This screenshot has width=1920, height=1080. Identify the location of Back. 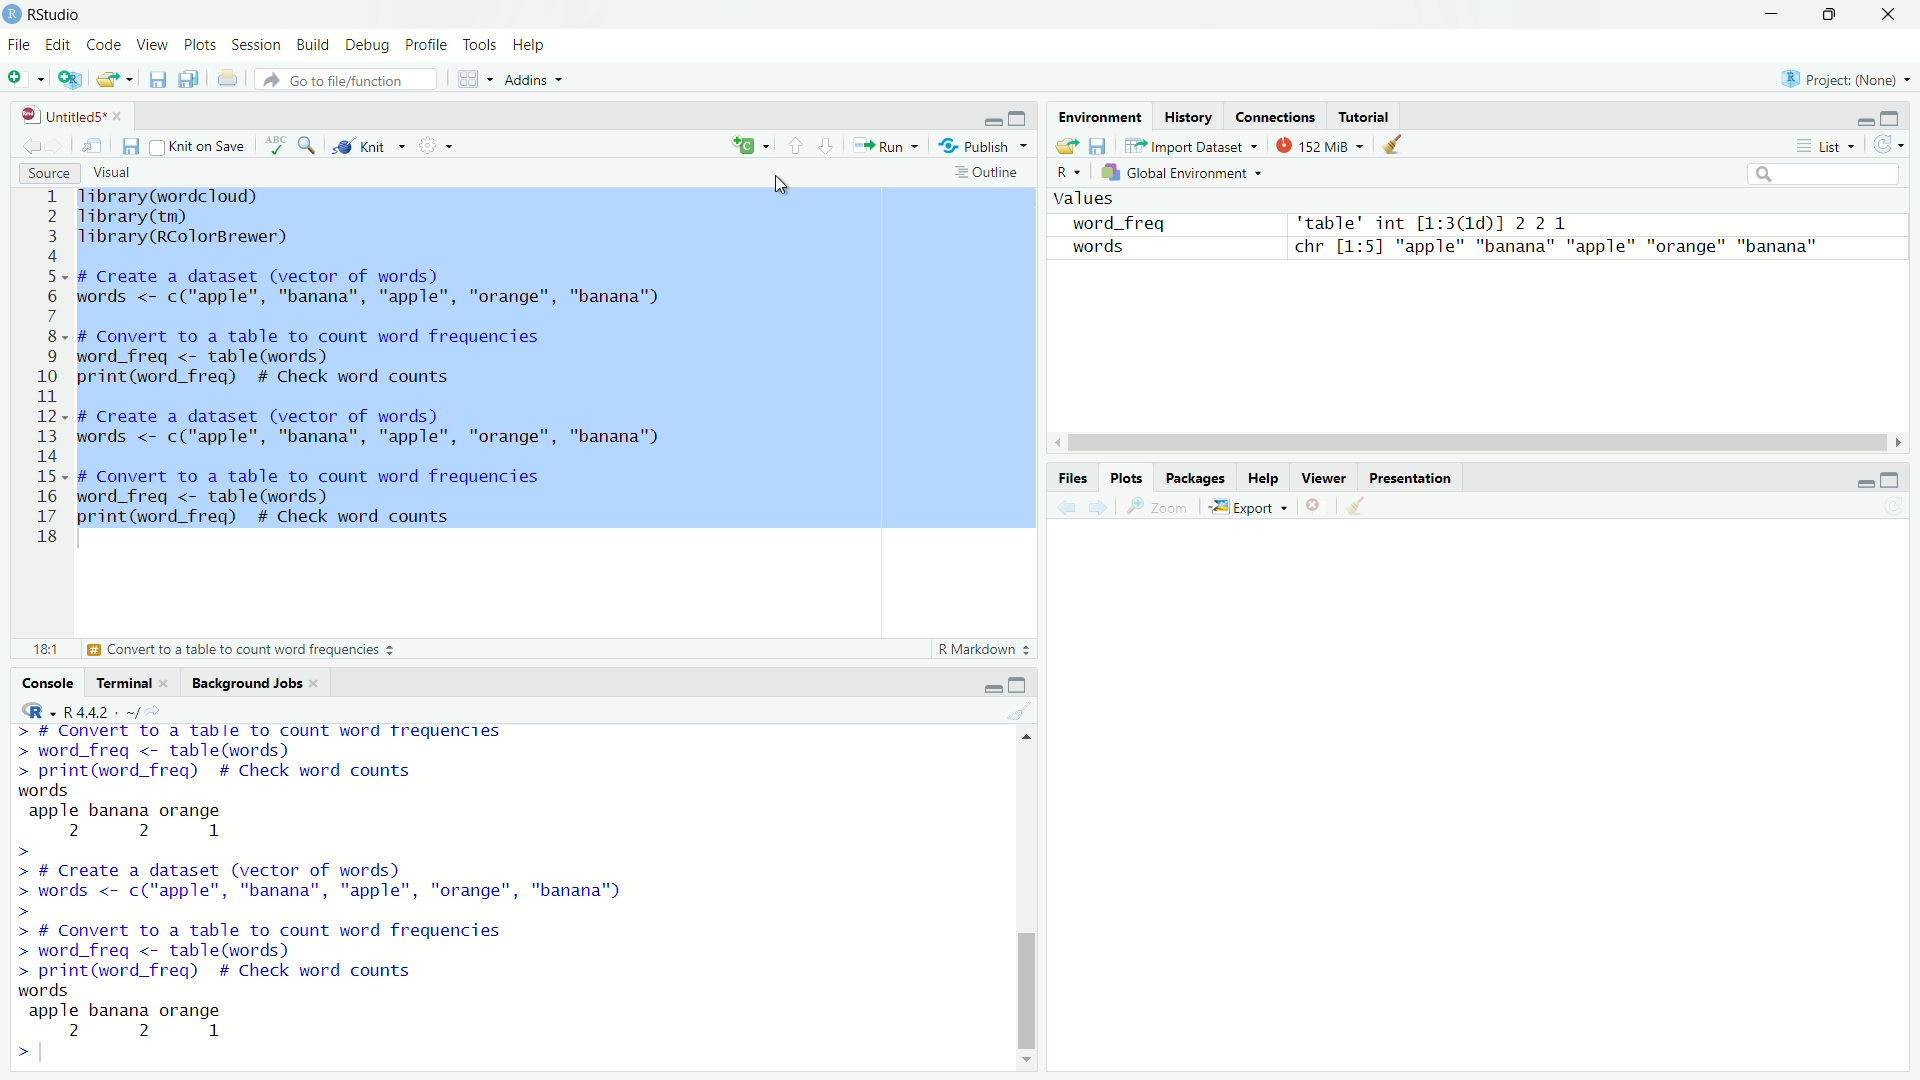
(1062, 506).